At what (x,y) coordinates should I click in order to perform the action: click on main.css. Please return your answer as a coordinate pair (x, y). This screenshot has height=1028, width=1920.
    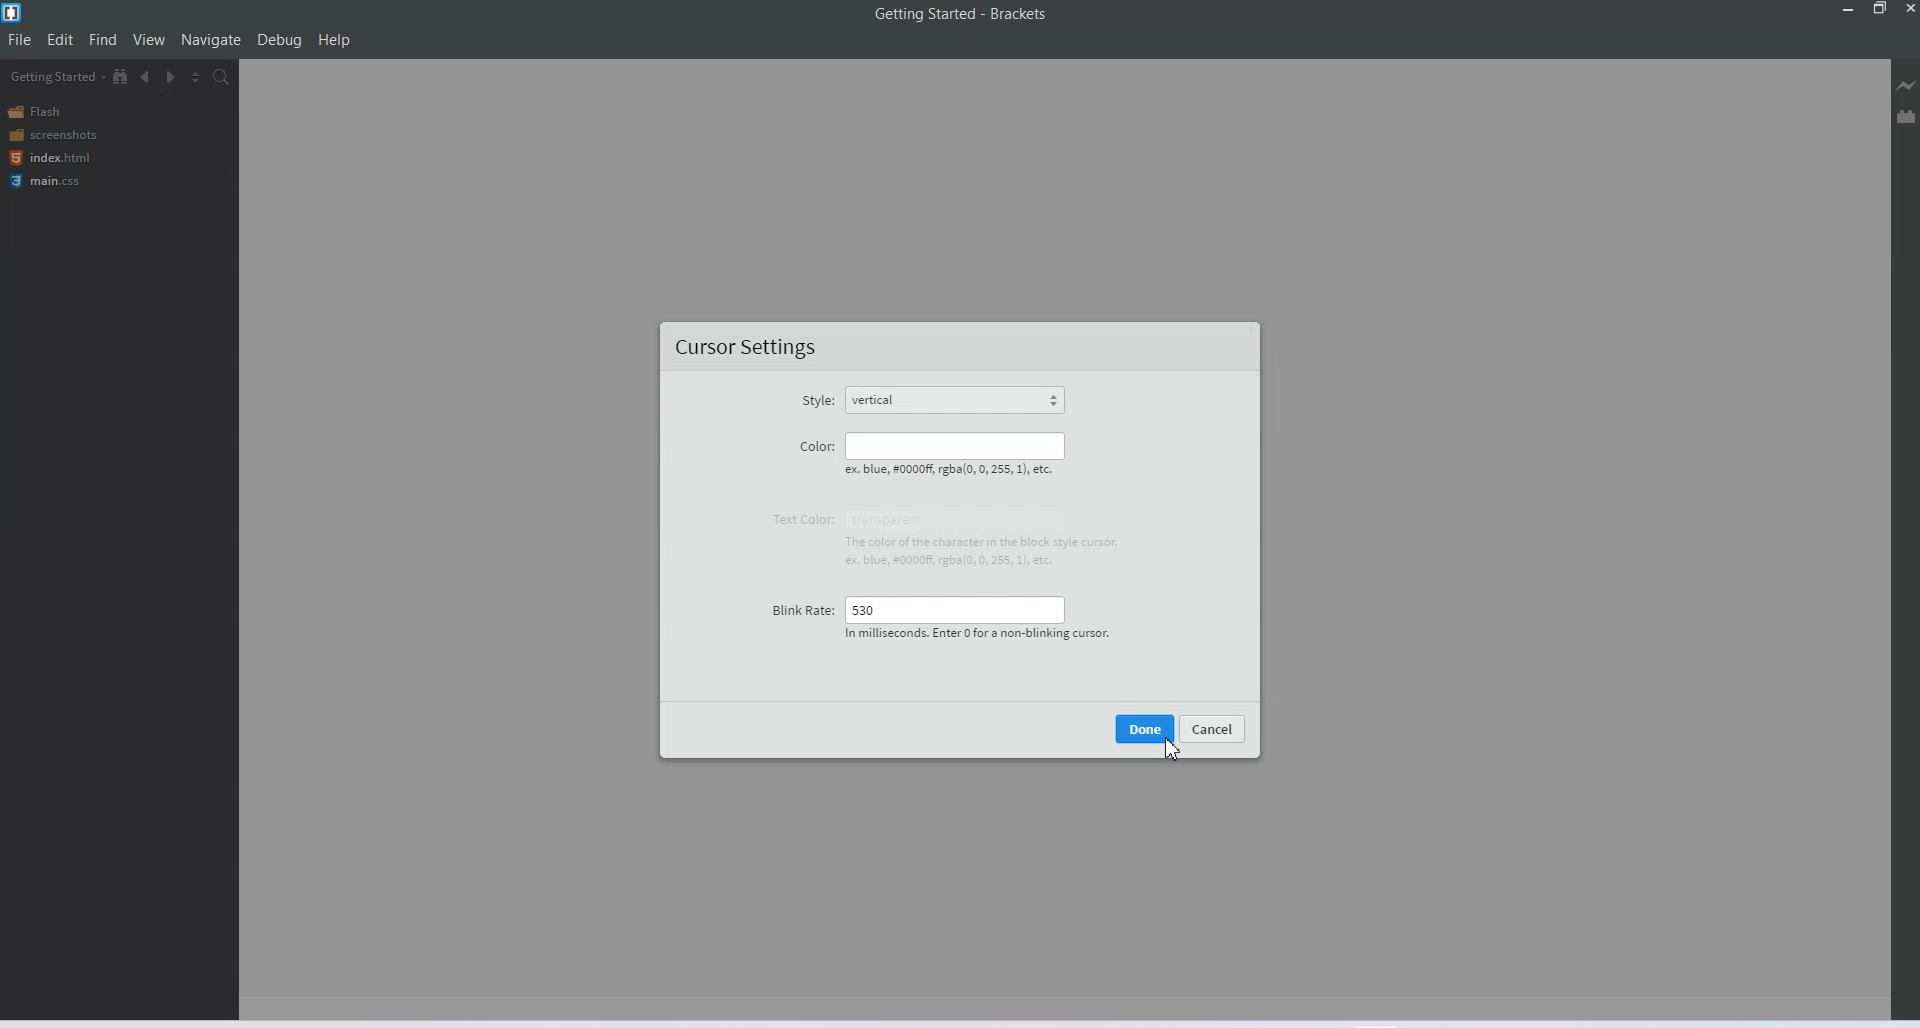
    Looking at the image, I should click on (49, 181).